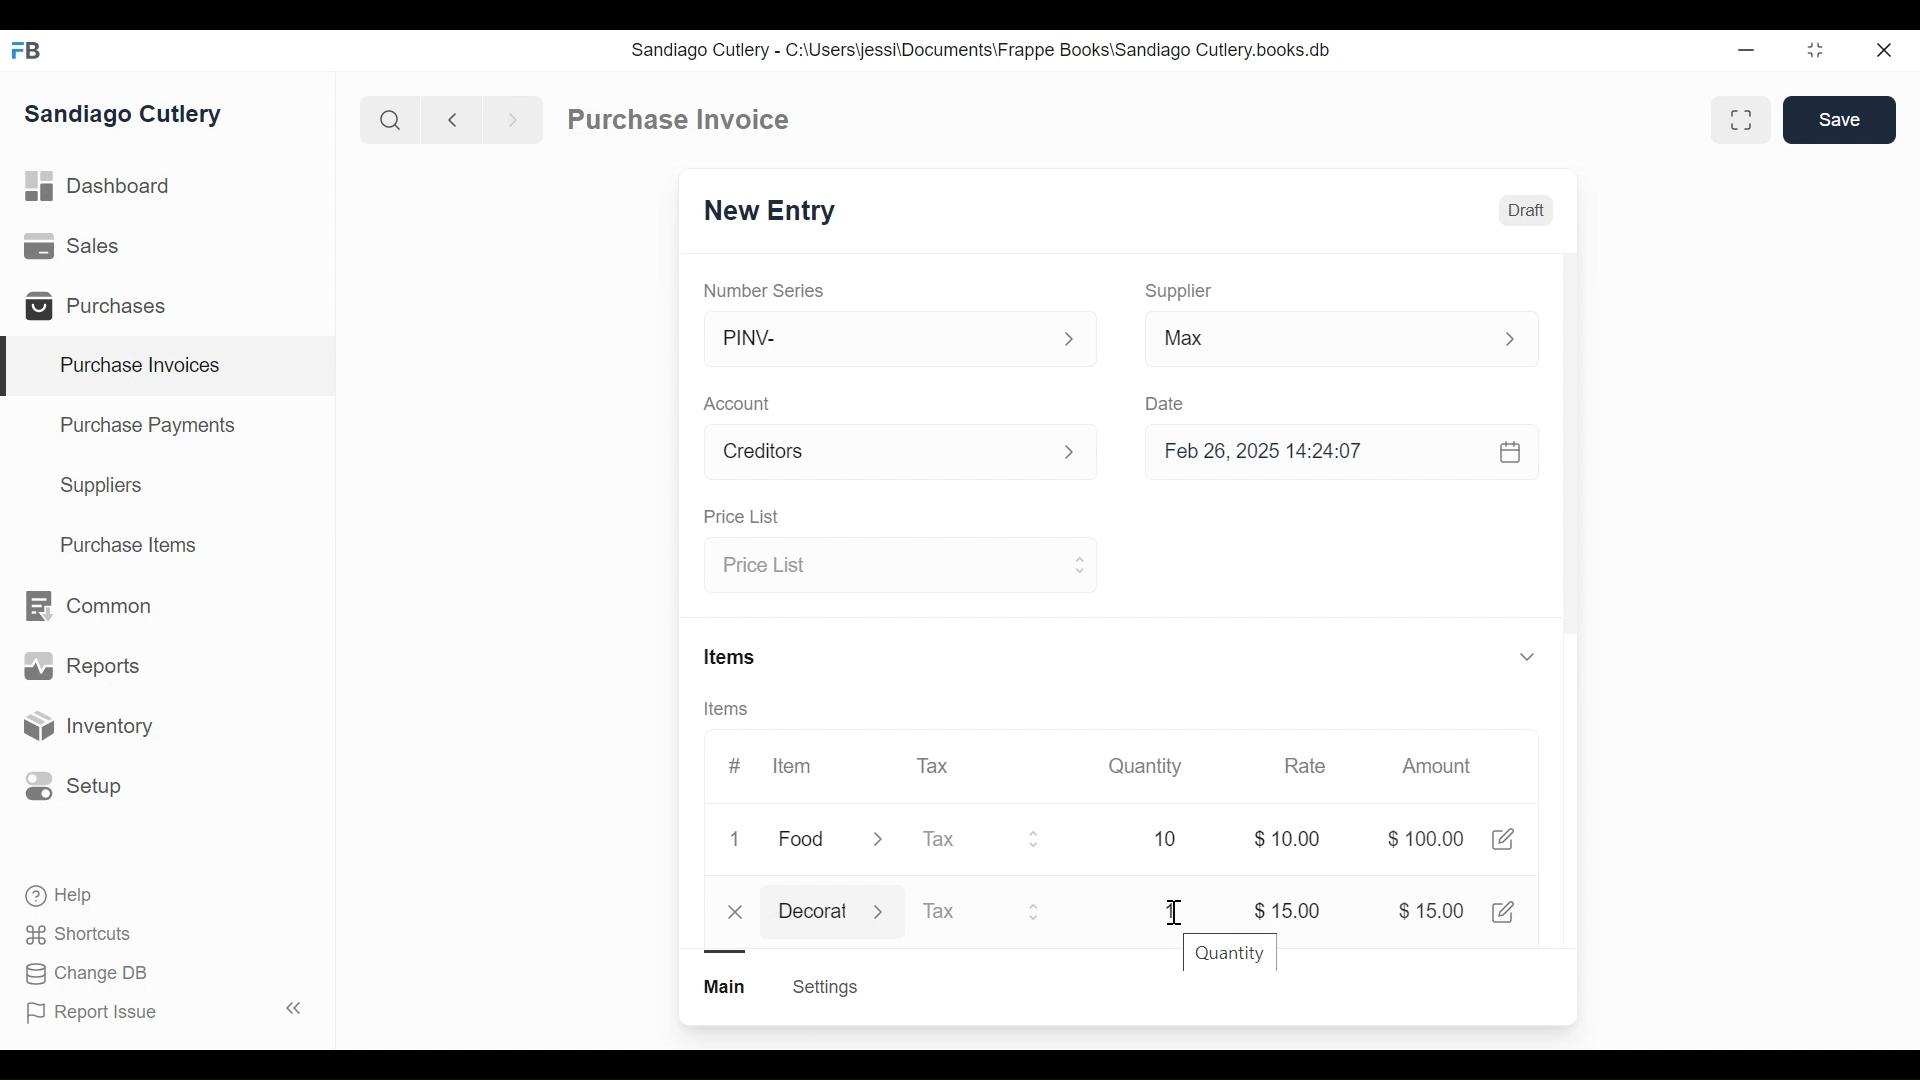  Describe the element at coordinates (1842, 120) in the screenshot. I see `Save` at that location.